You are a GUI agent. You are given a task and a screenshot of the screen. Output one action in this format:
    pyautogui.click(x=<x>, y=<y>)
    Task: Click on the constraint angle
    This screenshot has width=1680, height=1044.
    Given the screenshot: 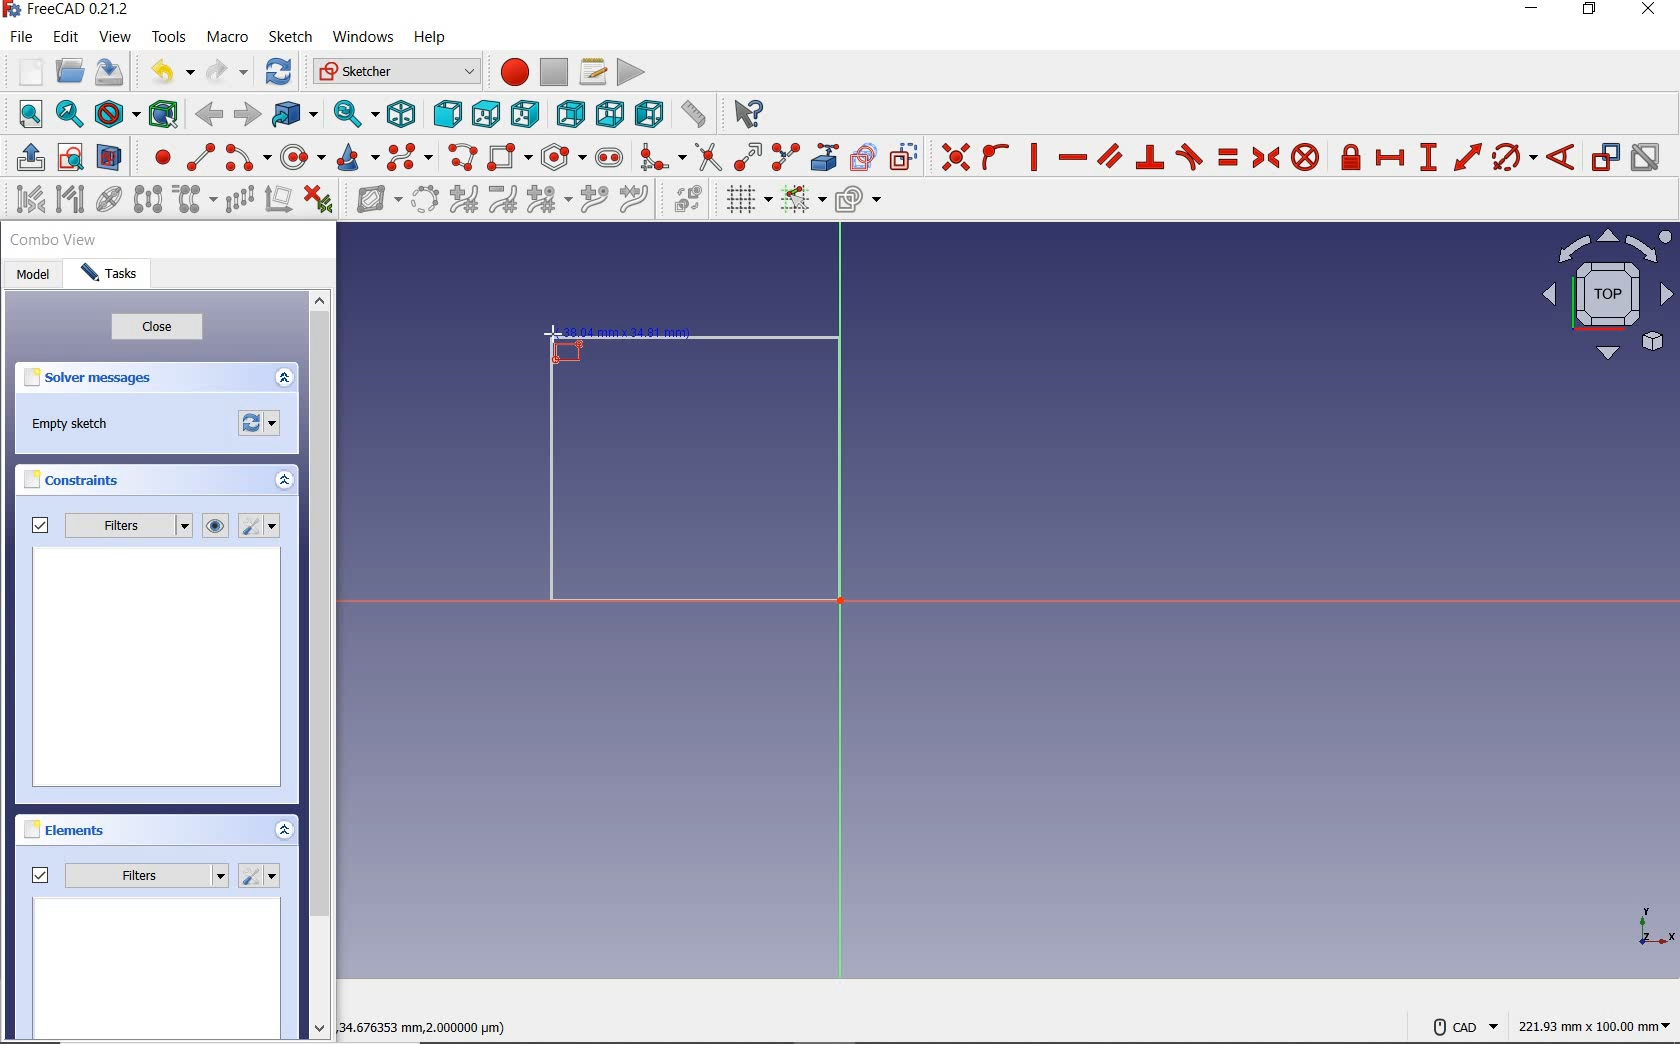 What is the action you would take?
    pyautogui.click(x=1562, y=156)
    